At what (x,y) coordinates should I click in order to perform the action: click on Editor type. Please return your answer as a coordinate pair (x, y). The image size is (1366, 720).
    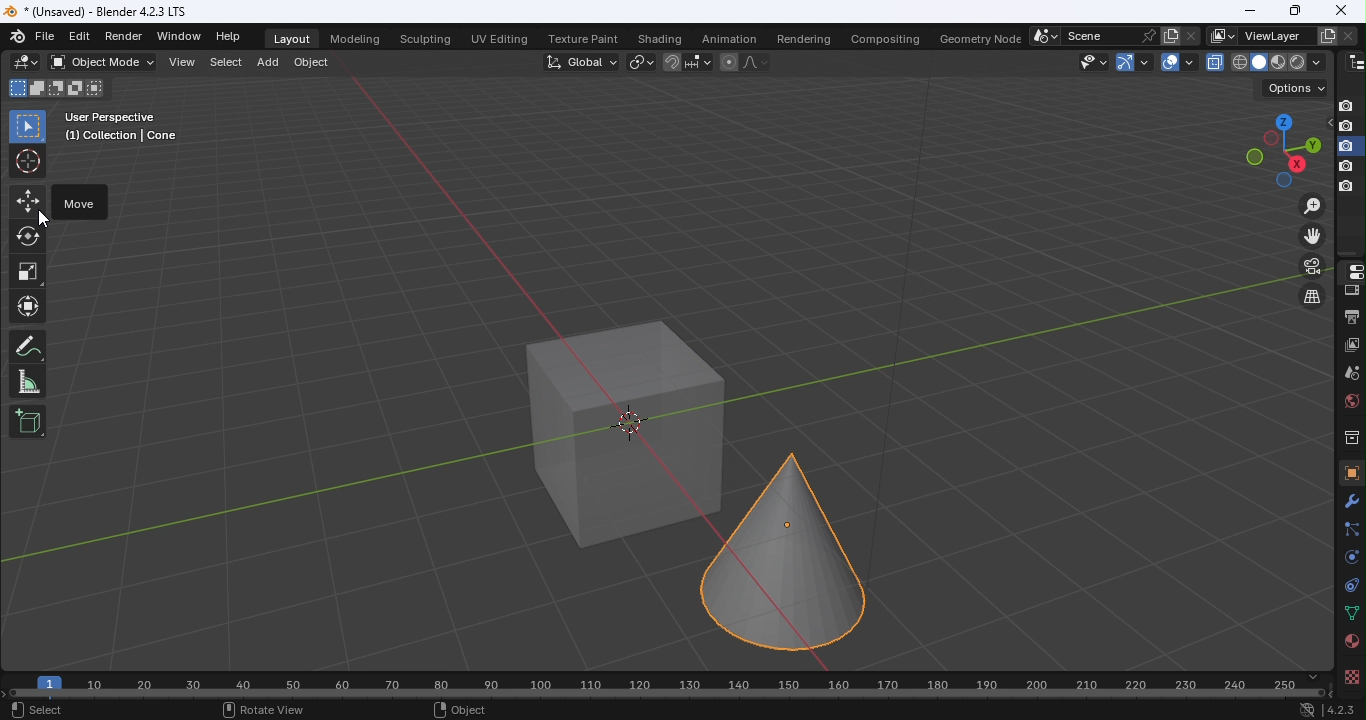
    Looking at the image, I should click on (1349, 270).